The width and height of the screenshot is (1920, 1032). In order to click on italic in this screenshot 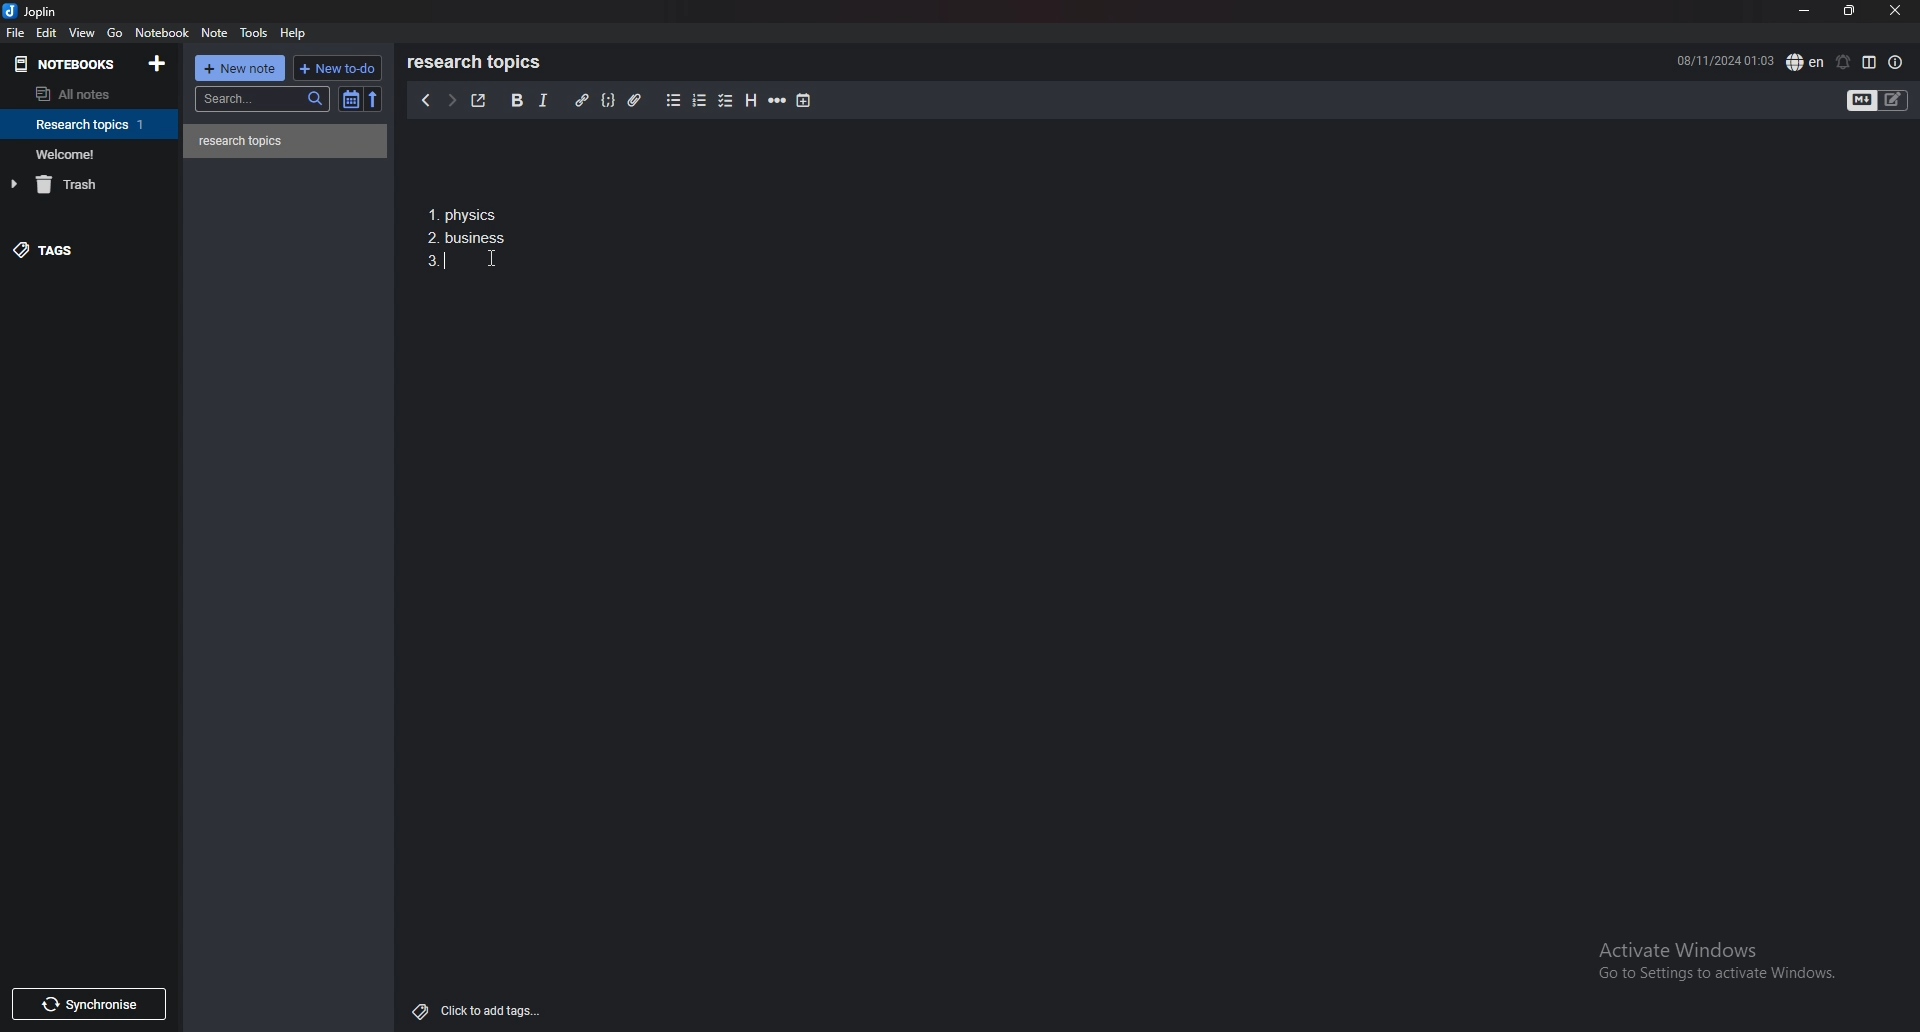, I will do `click(543, 100)`.